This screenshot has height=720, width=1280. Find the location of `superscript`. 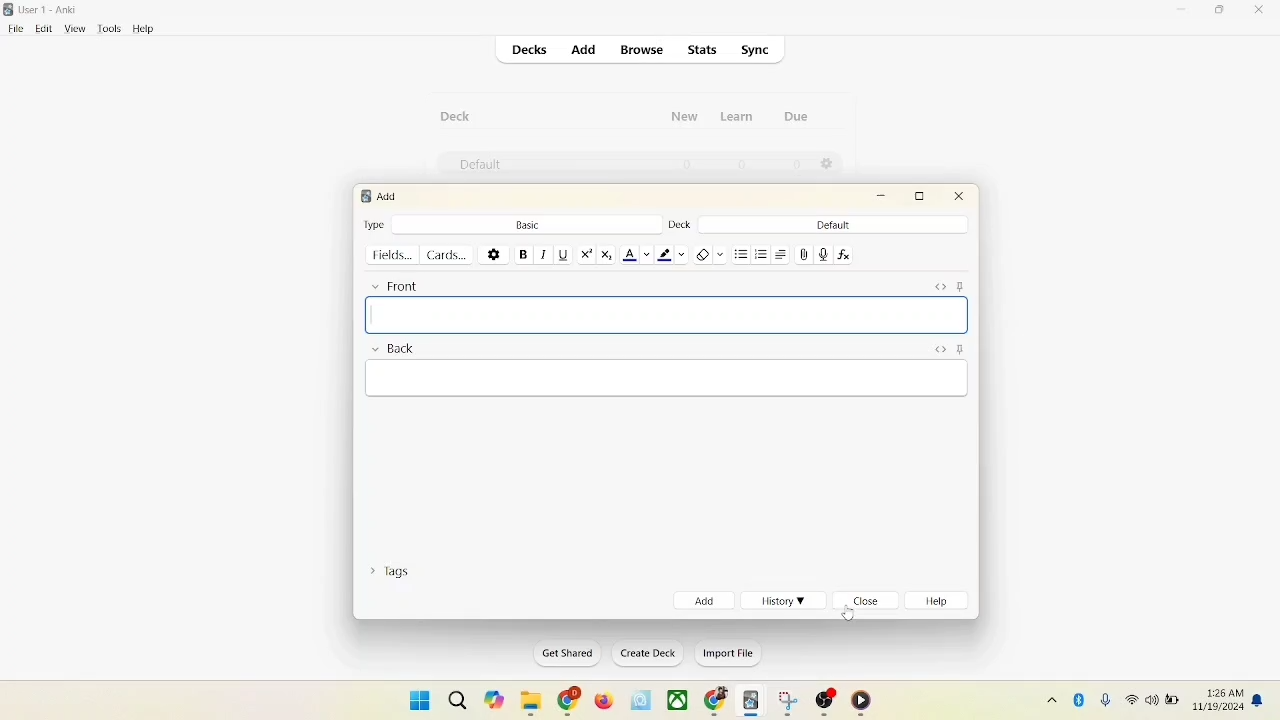

superscript is located at coordinates (586, 254).